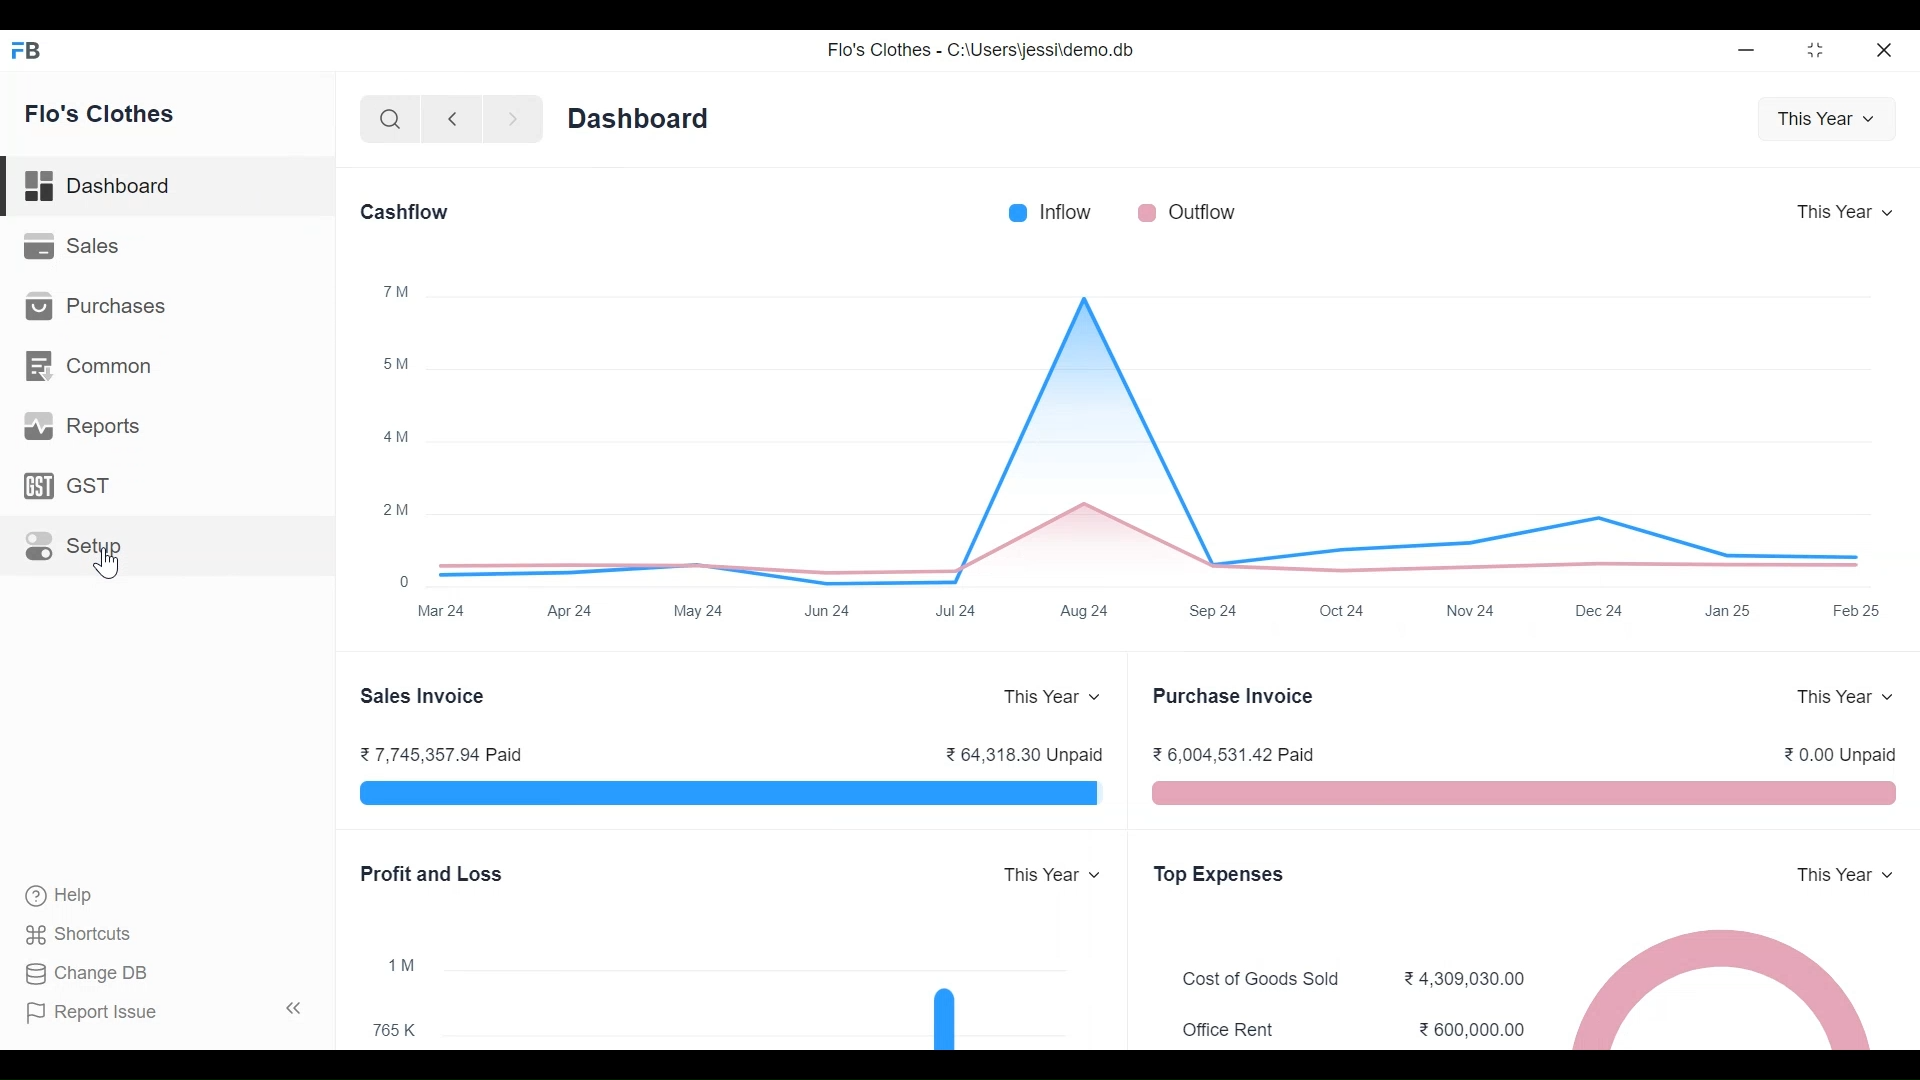 Image resolution: width=1920 pixels, height=1080 pixels. I want to click on cursor, so click(106, 563).